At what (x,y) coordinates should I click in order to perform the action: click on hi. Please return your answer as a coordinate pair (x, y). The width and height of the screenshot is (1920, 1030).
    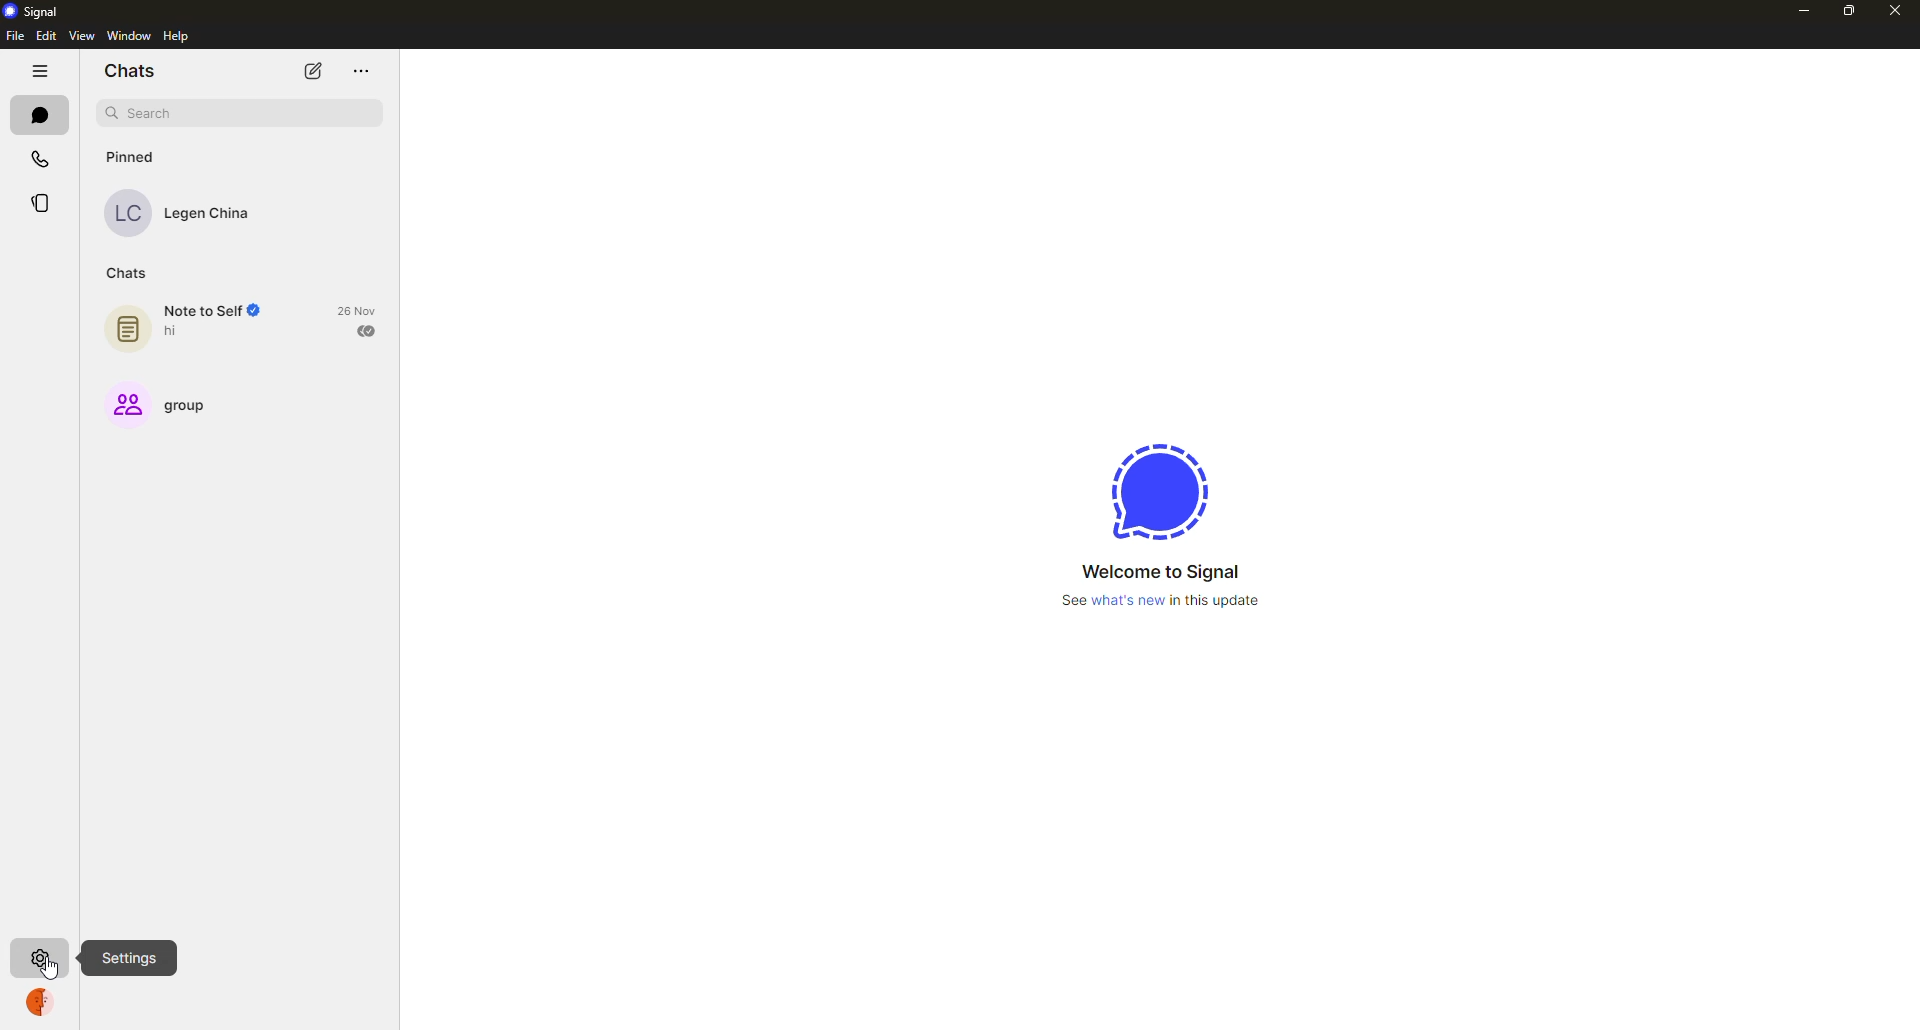
    Looking at the image, I should click on (176, 332).